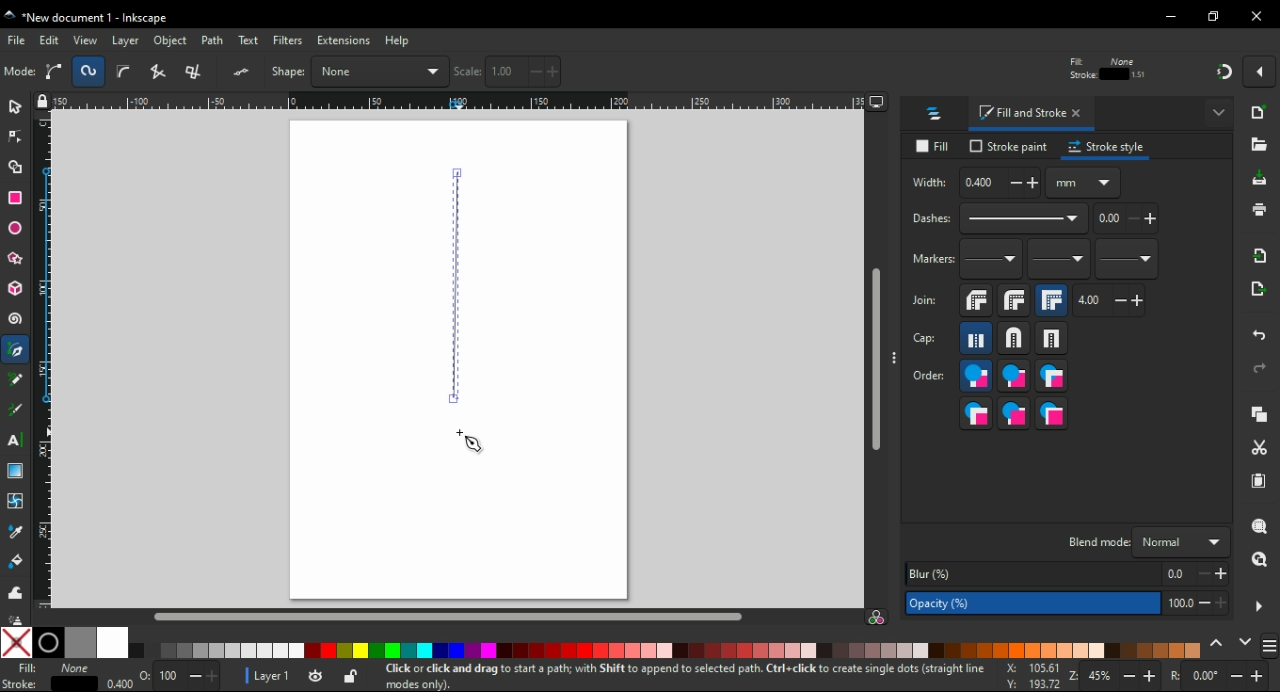 Image resolution: width=1280 pixels, height=692 pixels. I want to click on Fill Stroke, so click(19, 676).